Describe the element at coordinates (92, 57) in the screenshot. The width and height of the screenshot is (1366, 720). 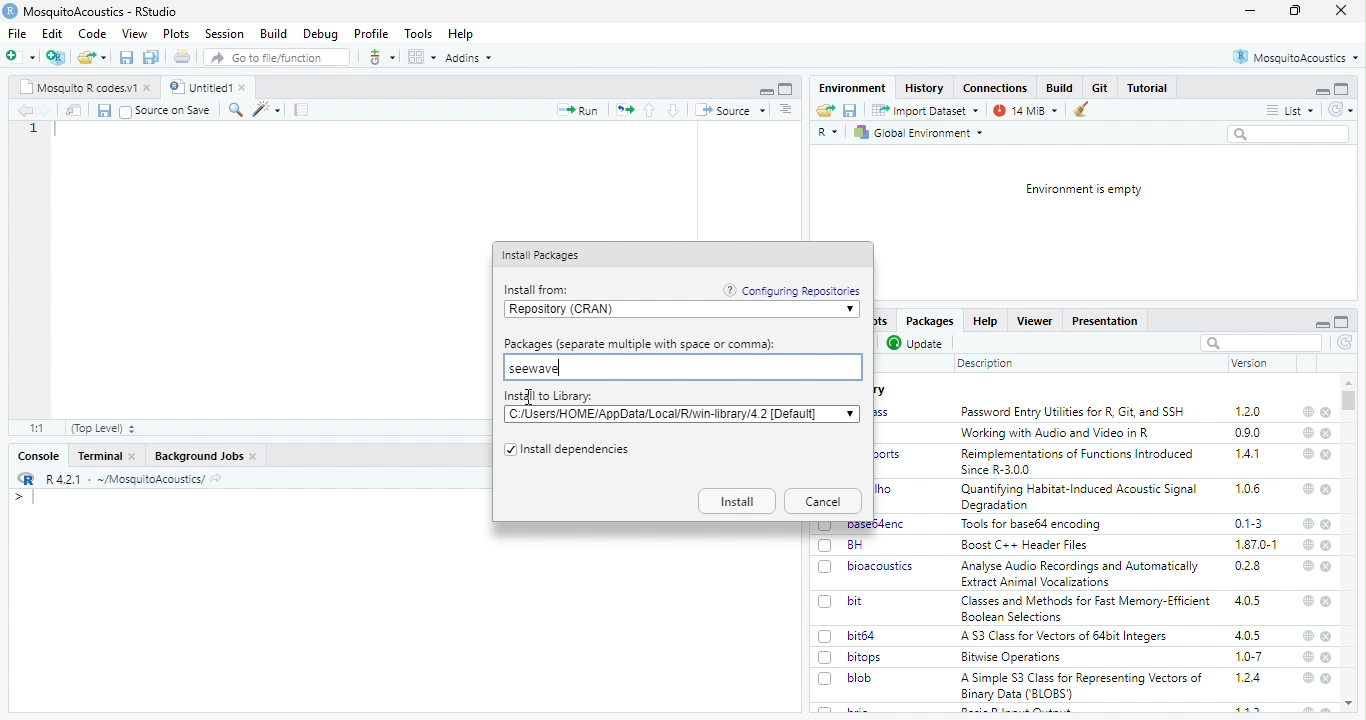
I see `open folder` at that location.